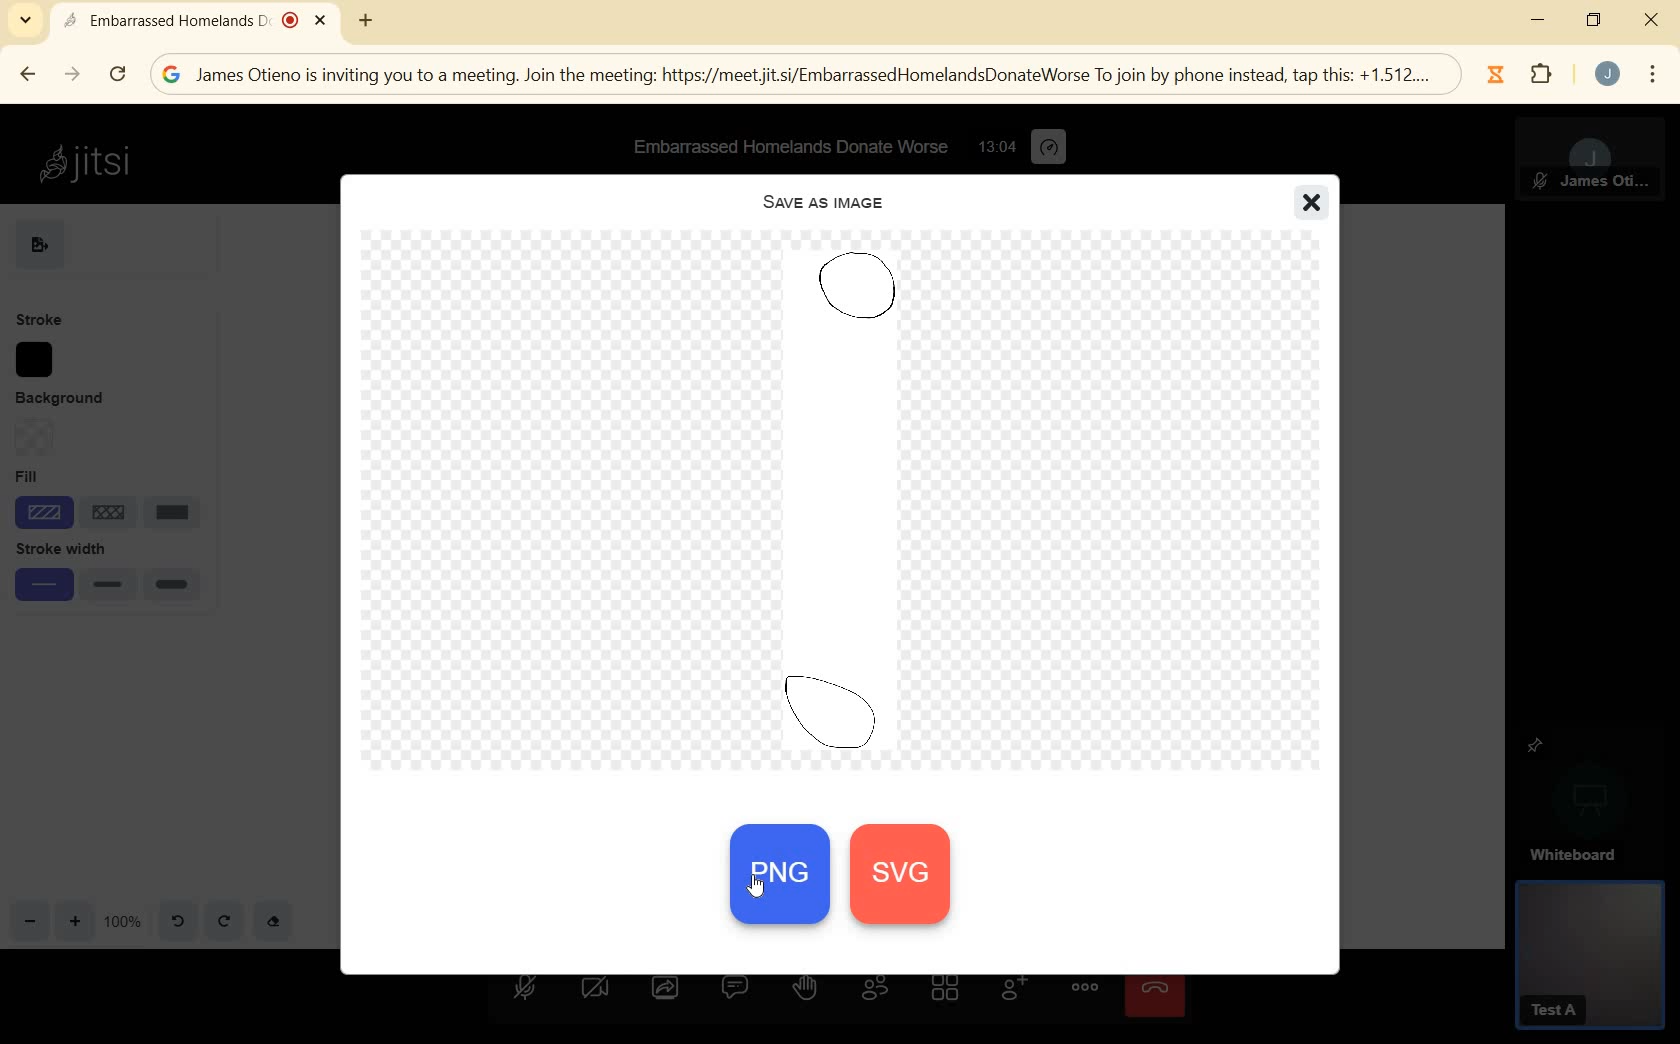 The height and width of the screenshot is (1044, 1680). I want to click on GUEST PANEL VIEW, so click(1589, 960).